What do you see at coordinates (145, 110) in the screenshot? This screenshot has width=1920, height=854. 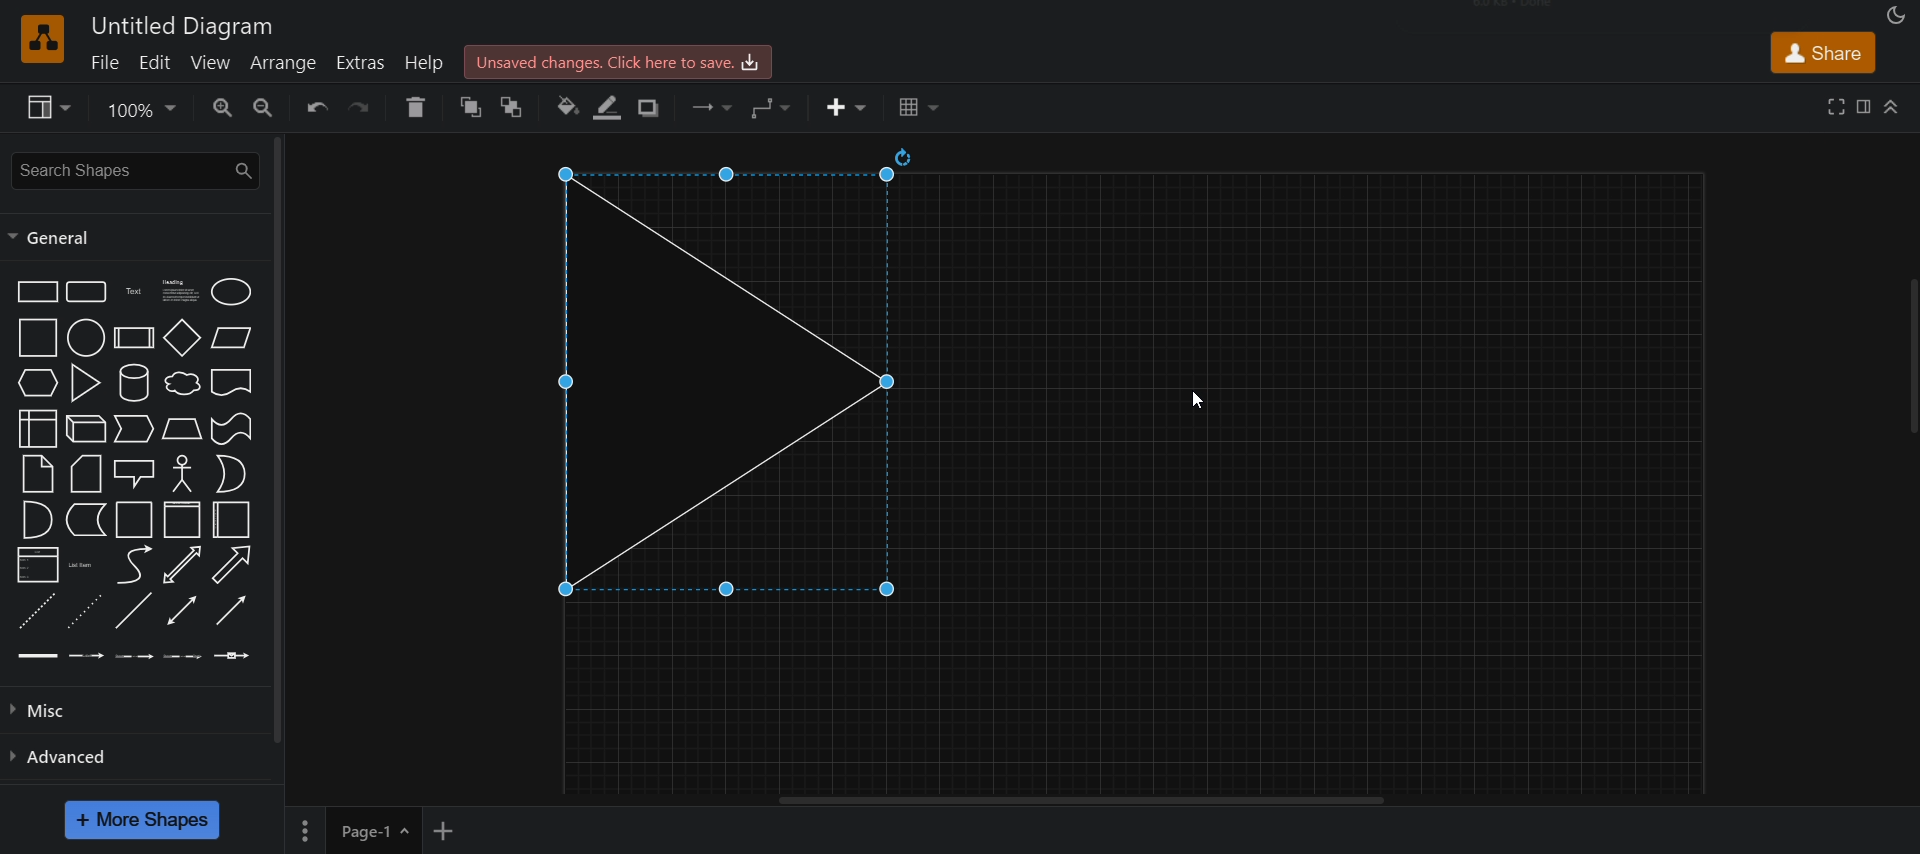 I see `zoom` at bounding box center [145, 110].